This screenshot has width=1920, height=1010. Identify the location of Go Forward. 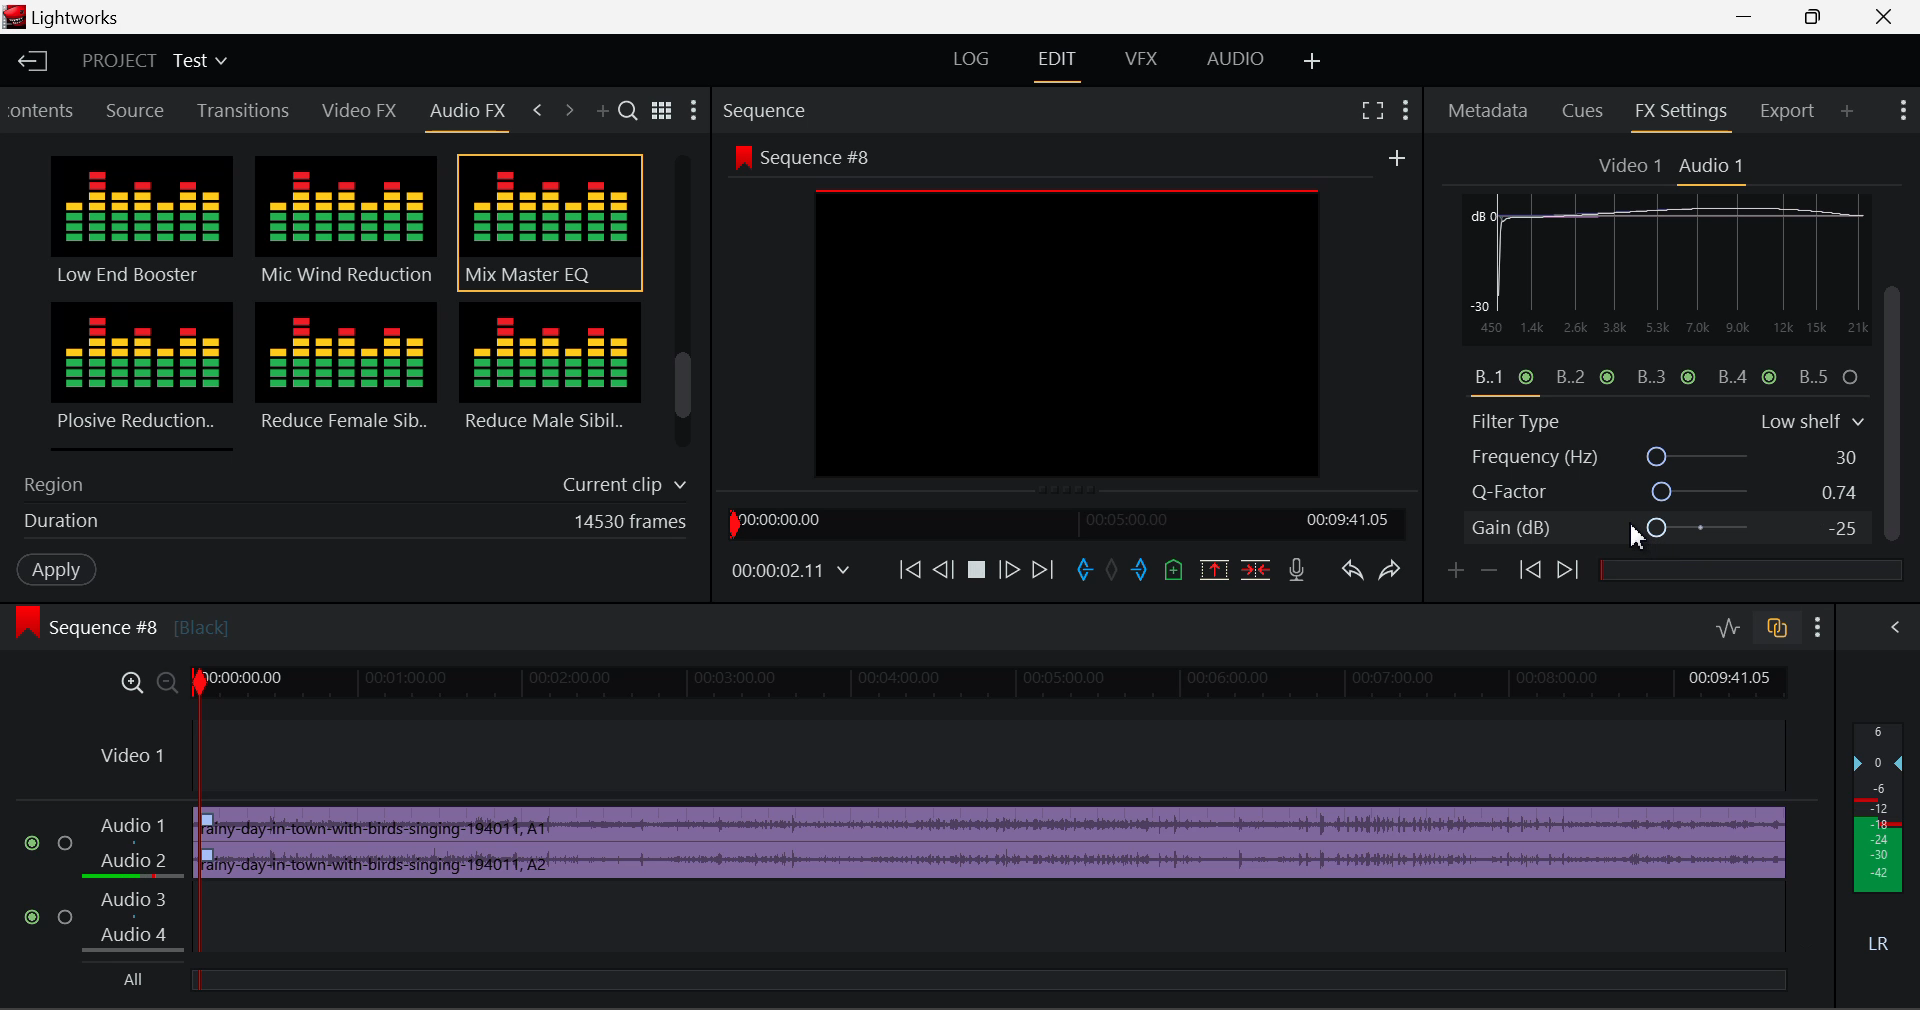
(1008, 571).